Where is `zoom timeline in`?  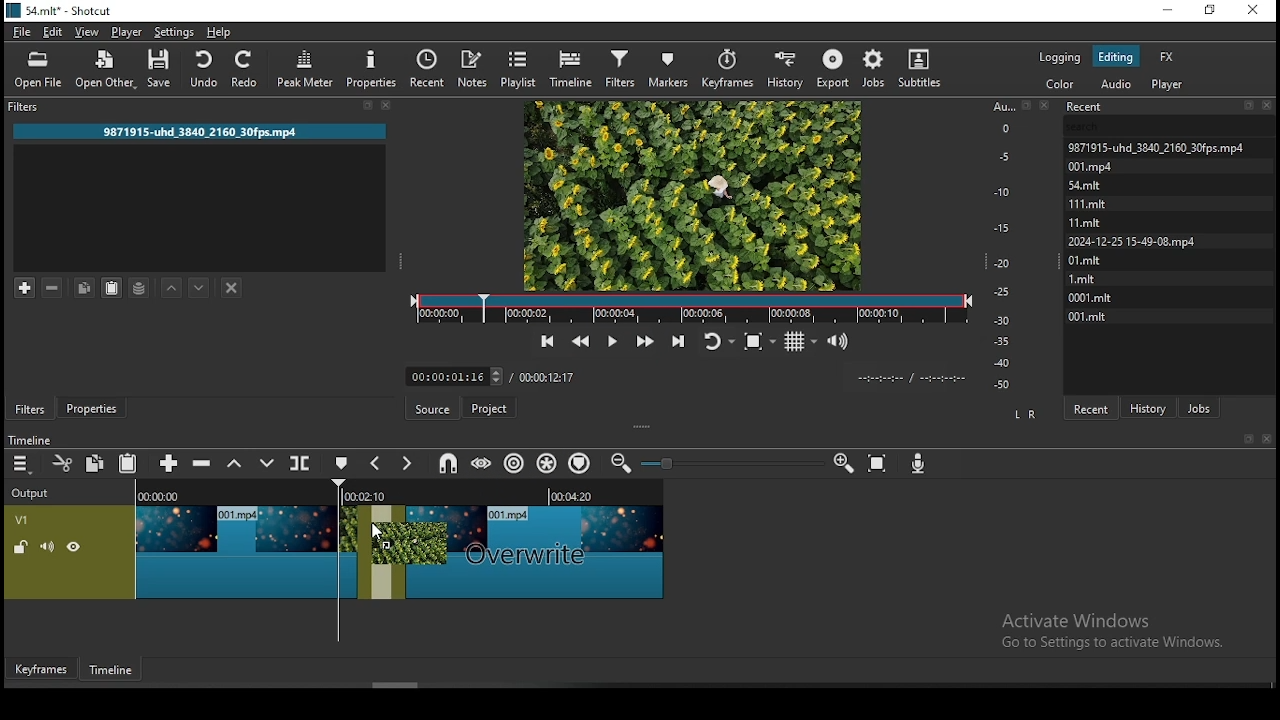
zoom timeline in is located at coordinates (626, 462).